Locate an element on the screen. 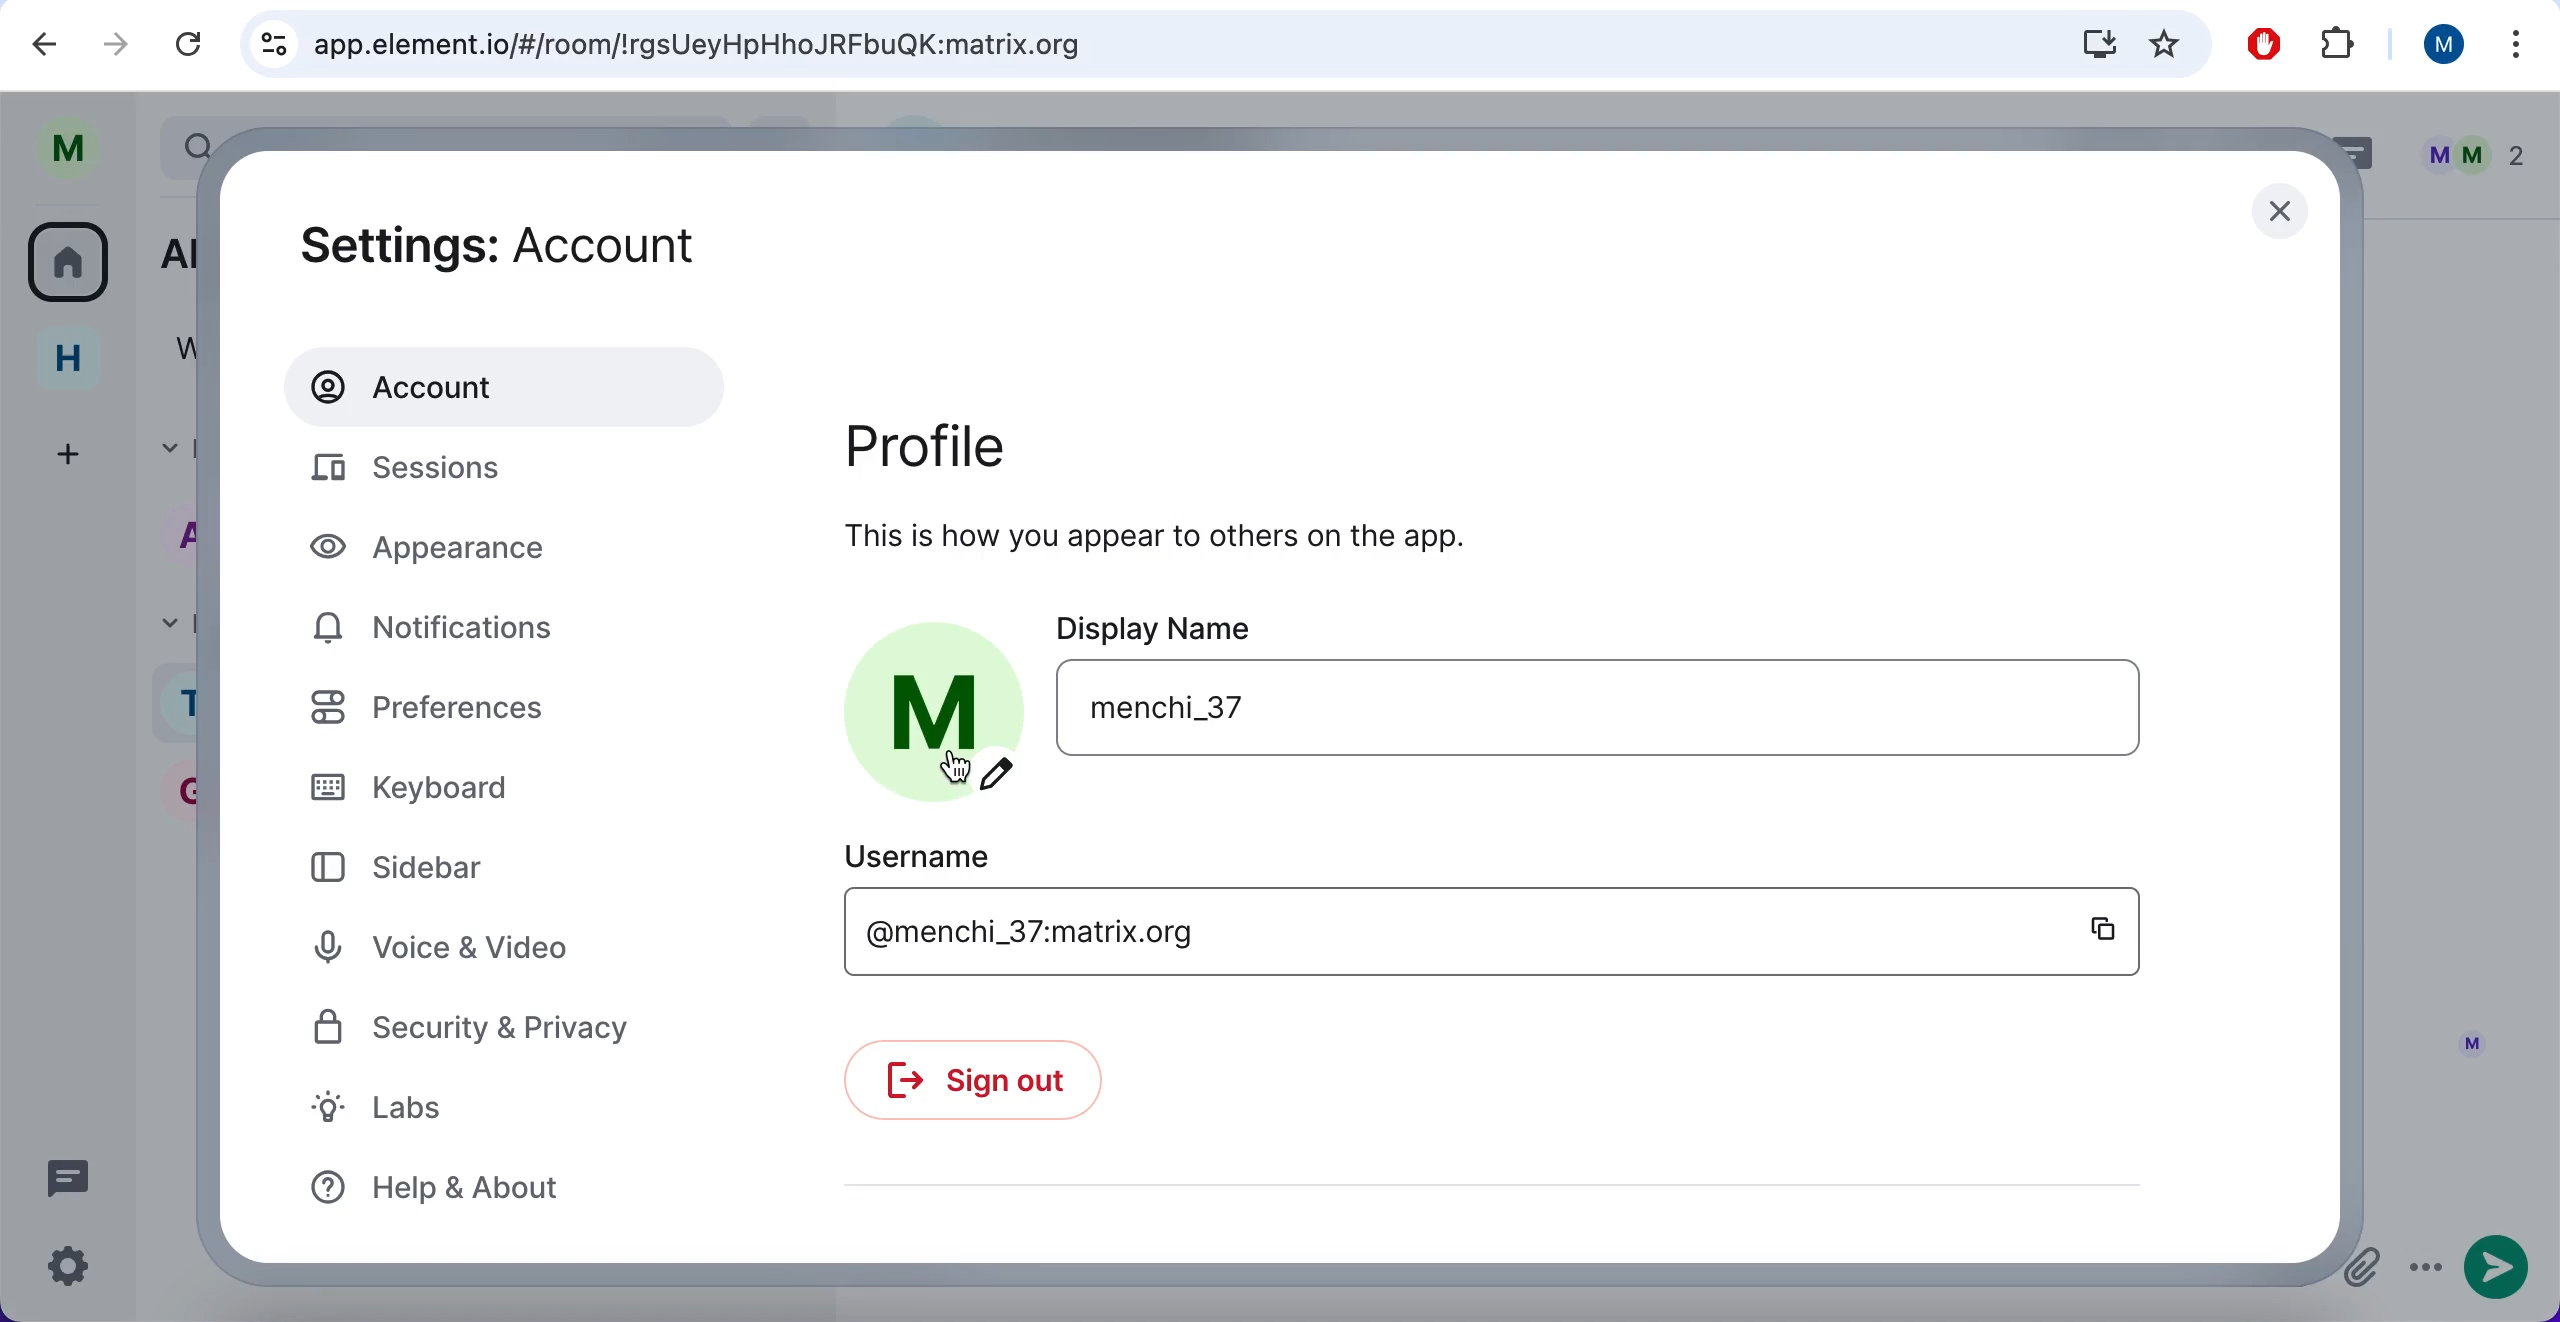 The width and height of the screenshot is (2560, 1322). forward is located at coordinates (114, 47).